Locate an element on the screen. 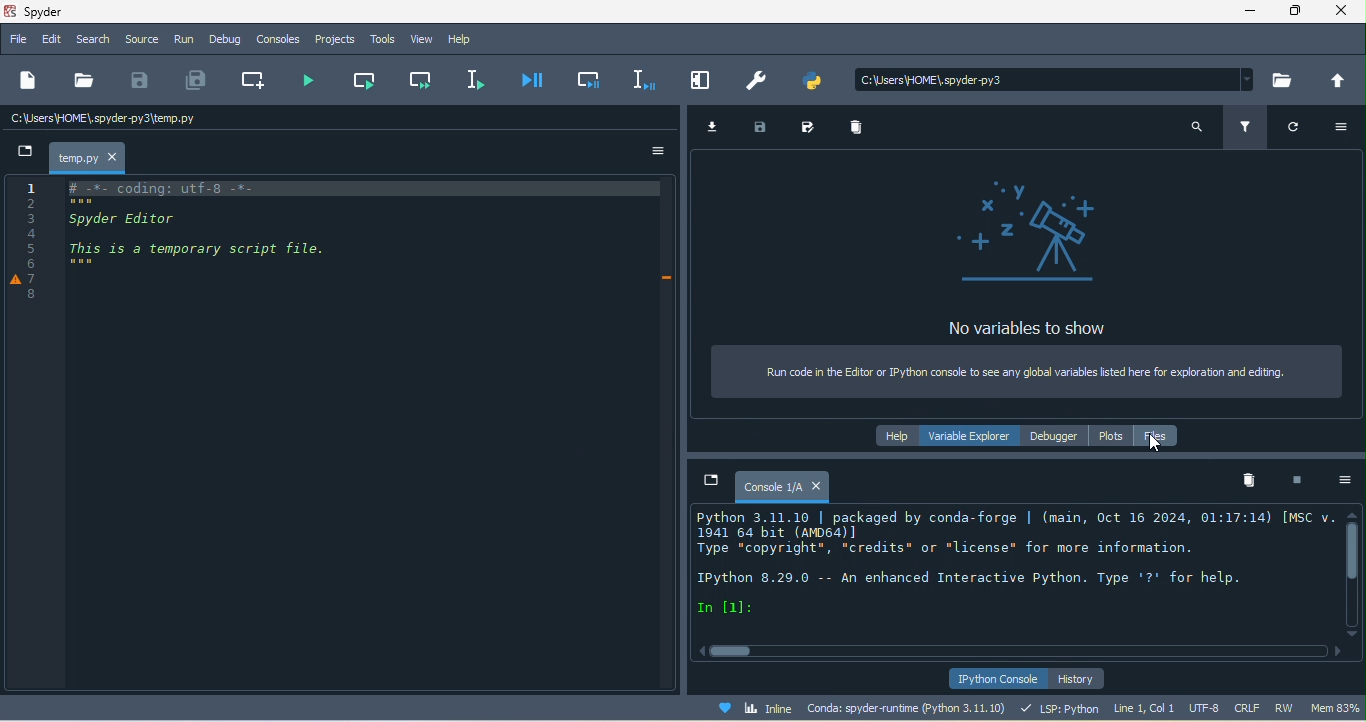 The width and height of the screenshot is (1366, 722). import is located at coordinates (711, 130).